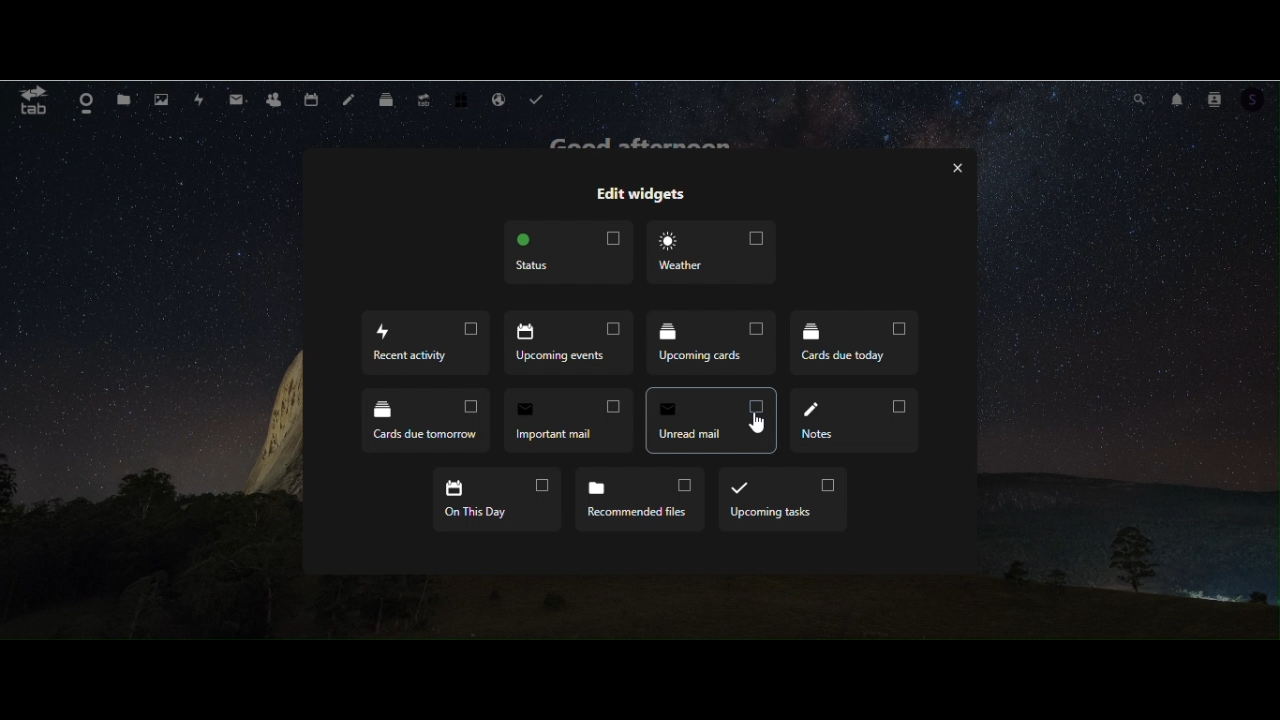 The width and height of the screenshot is (1280, 720). I want to click on Photos, so click(162, 101).